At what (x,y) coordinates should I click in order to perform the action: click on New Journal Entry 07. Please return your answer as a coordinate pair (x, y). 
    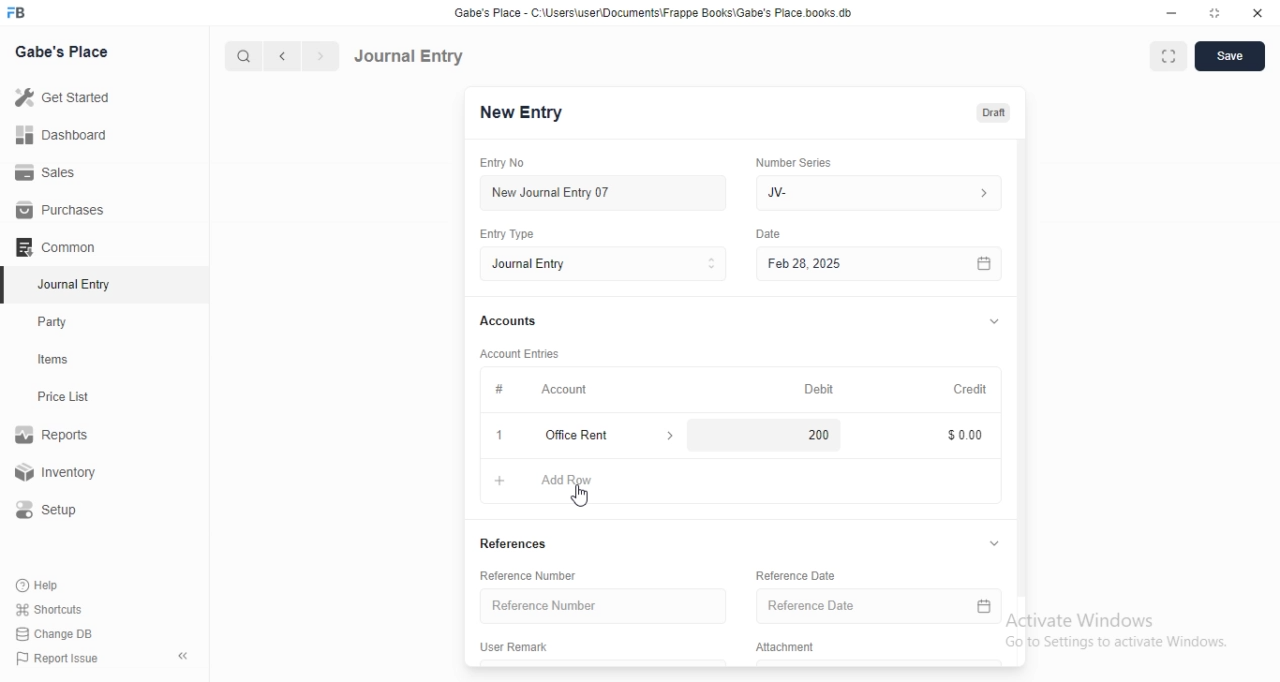
    Looking at the image, I should click on (550, 193).